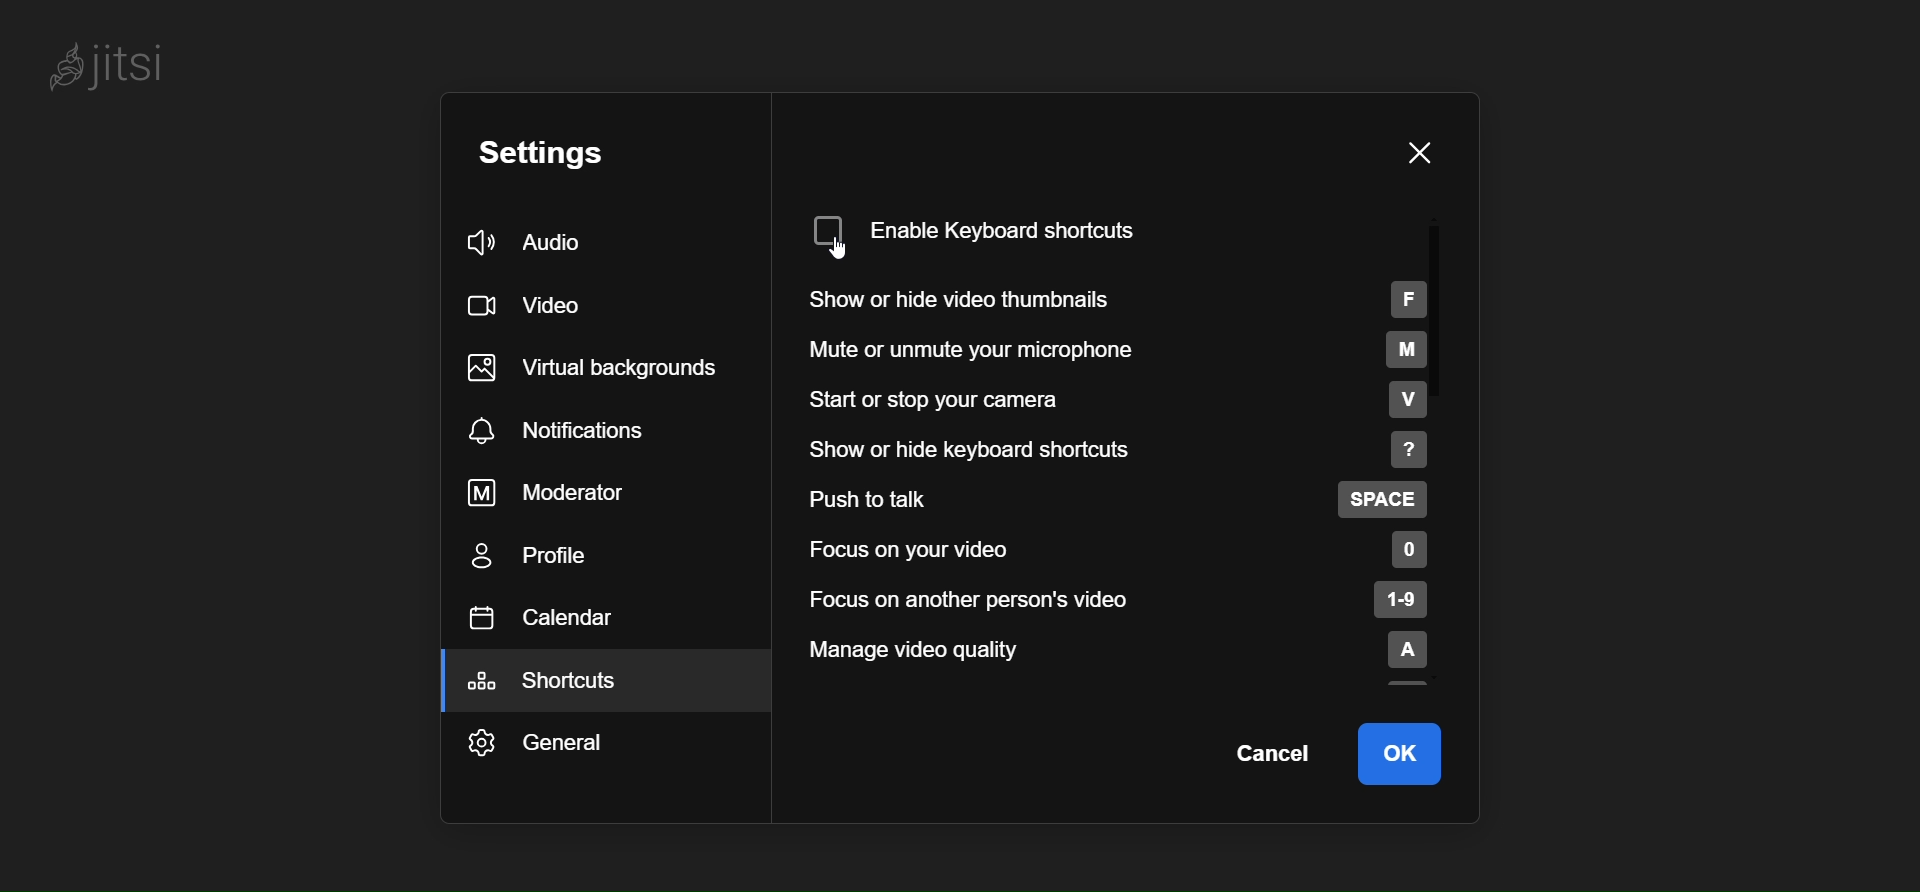 The width and height of the screenshot is (1920, 892). Describe the element at coordinates (554, 493) in the screenshot. I see `moderator` at that location.